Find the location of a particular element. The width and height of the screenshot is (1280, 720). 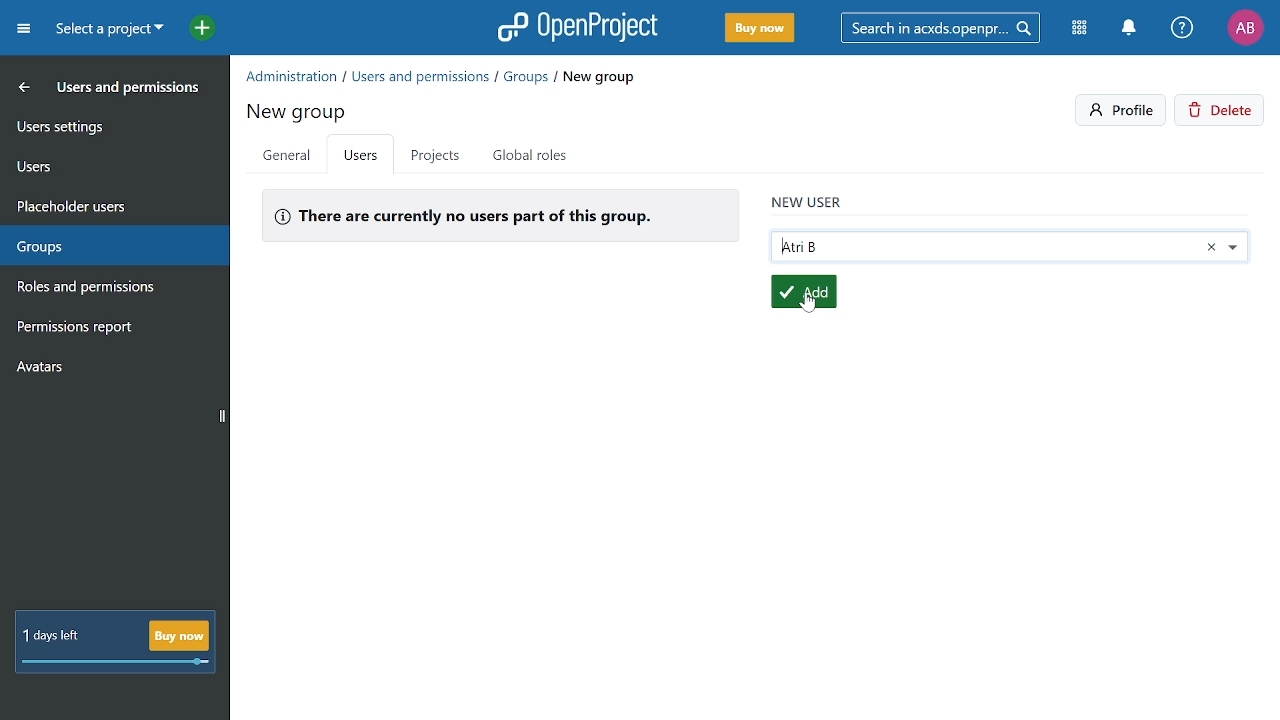

Global roles is located at coordinates (534, 155).